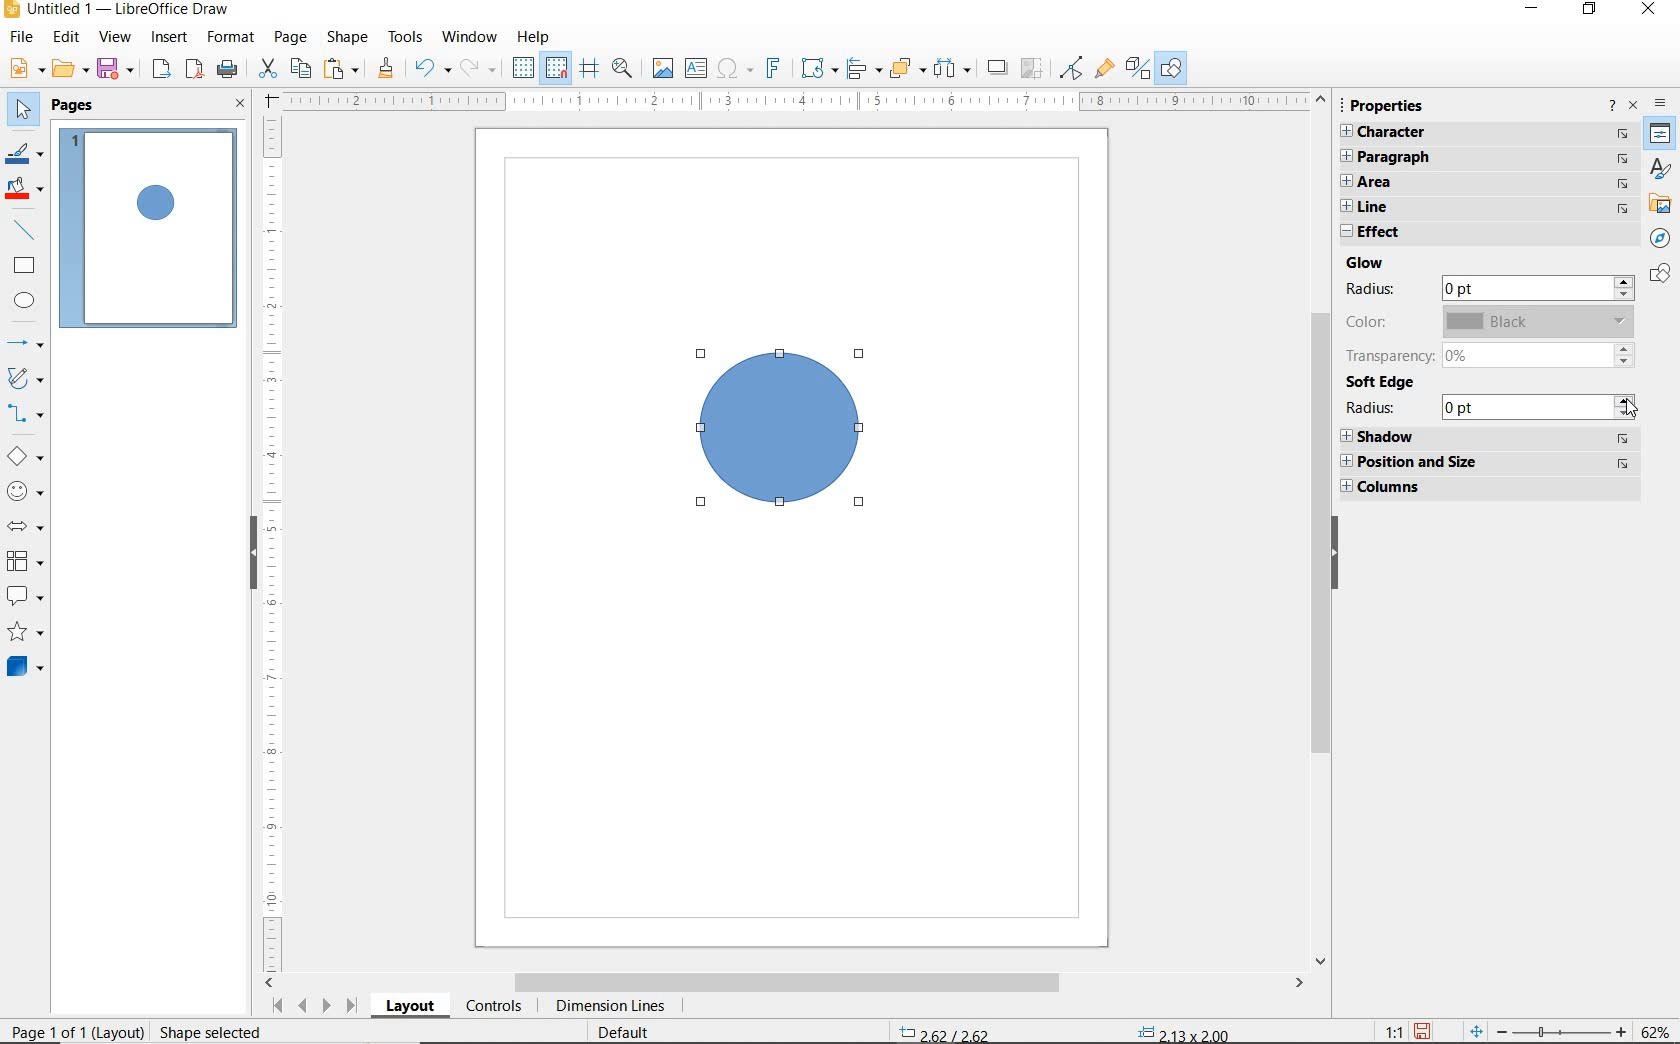  I want to click on INSERT IMAGE, so click(660, 69).